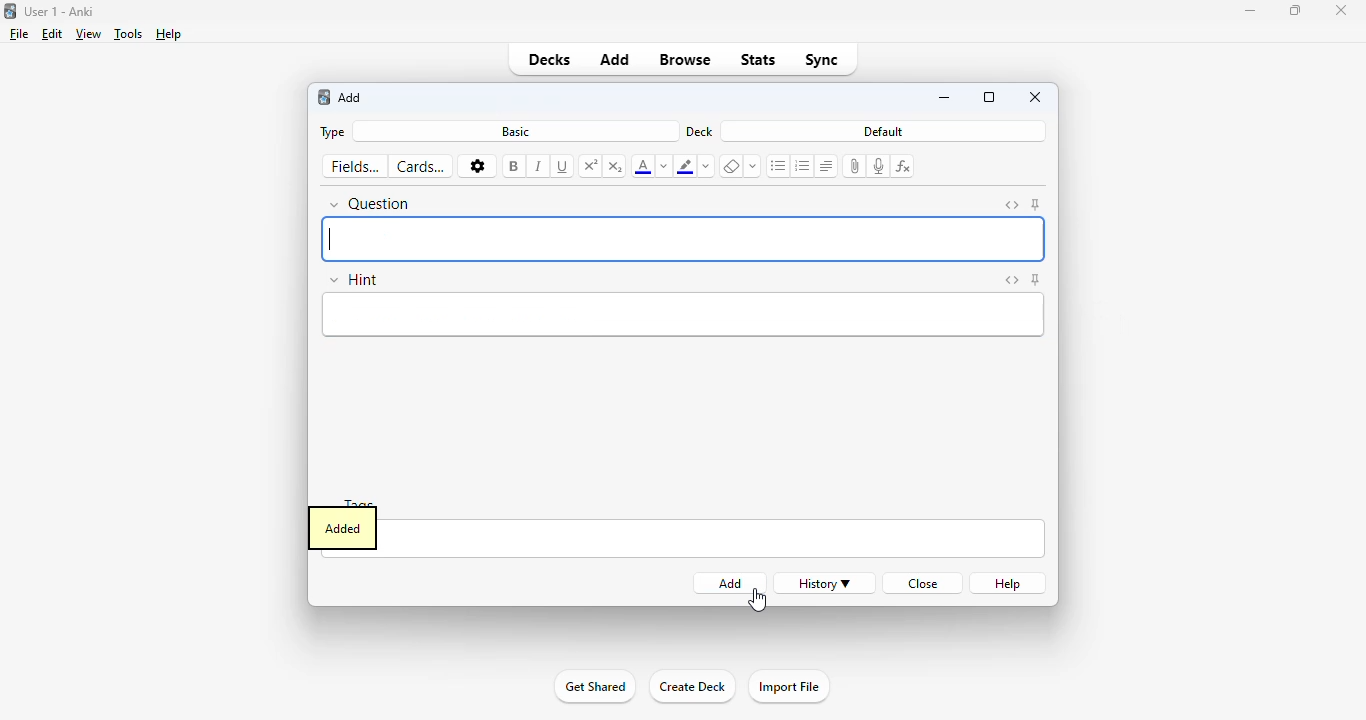  What do you see at coordinates (827, 166) in the screenshot?
I see `alignment` at bounding box center [827, 166].